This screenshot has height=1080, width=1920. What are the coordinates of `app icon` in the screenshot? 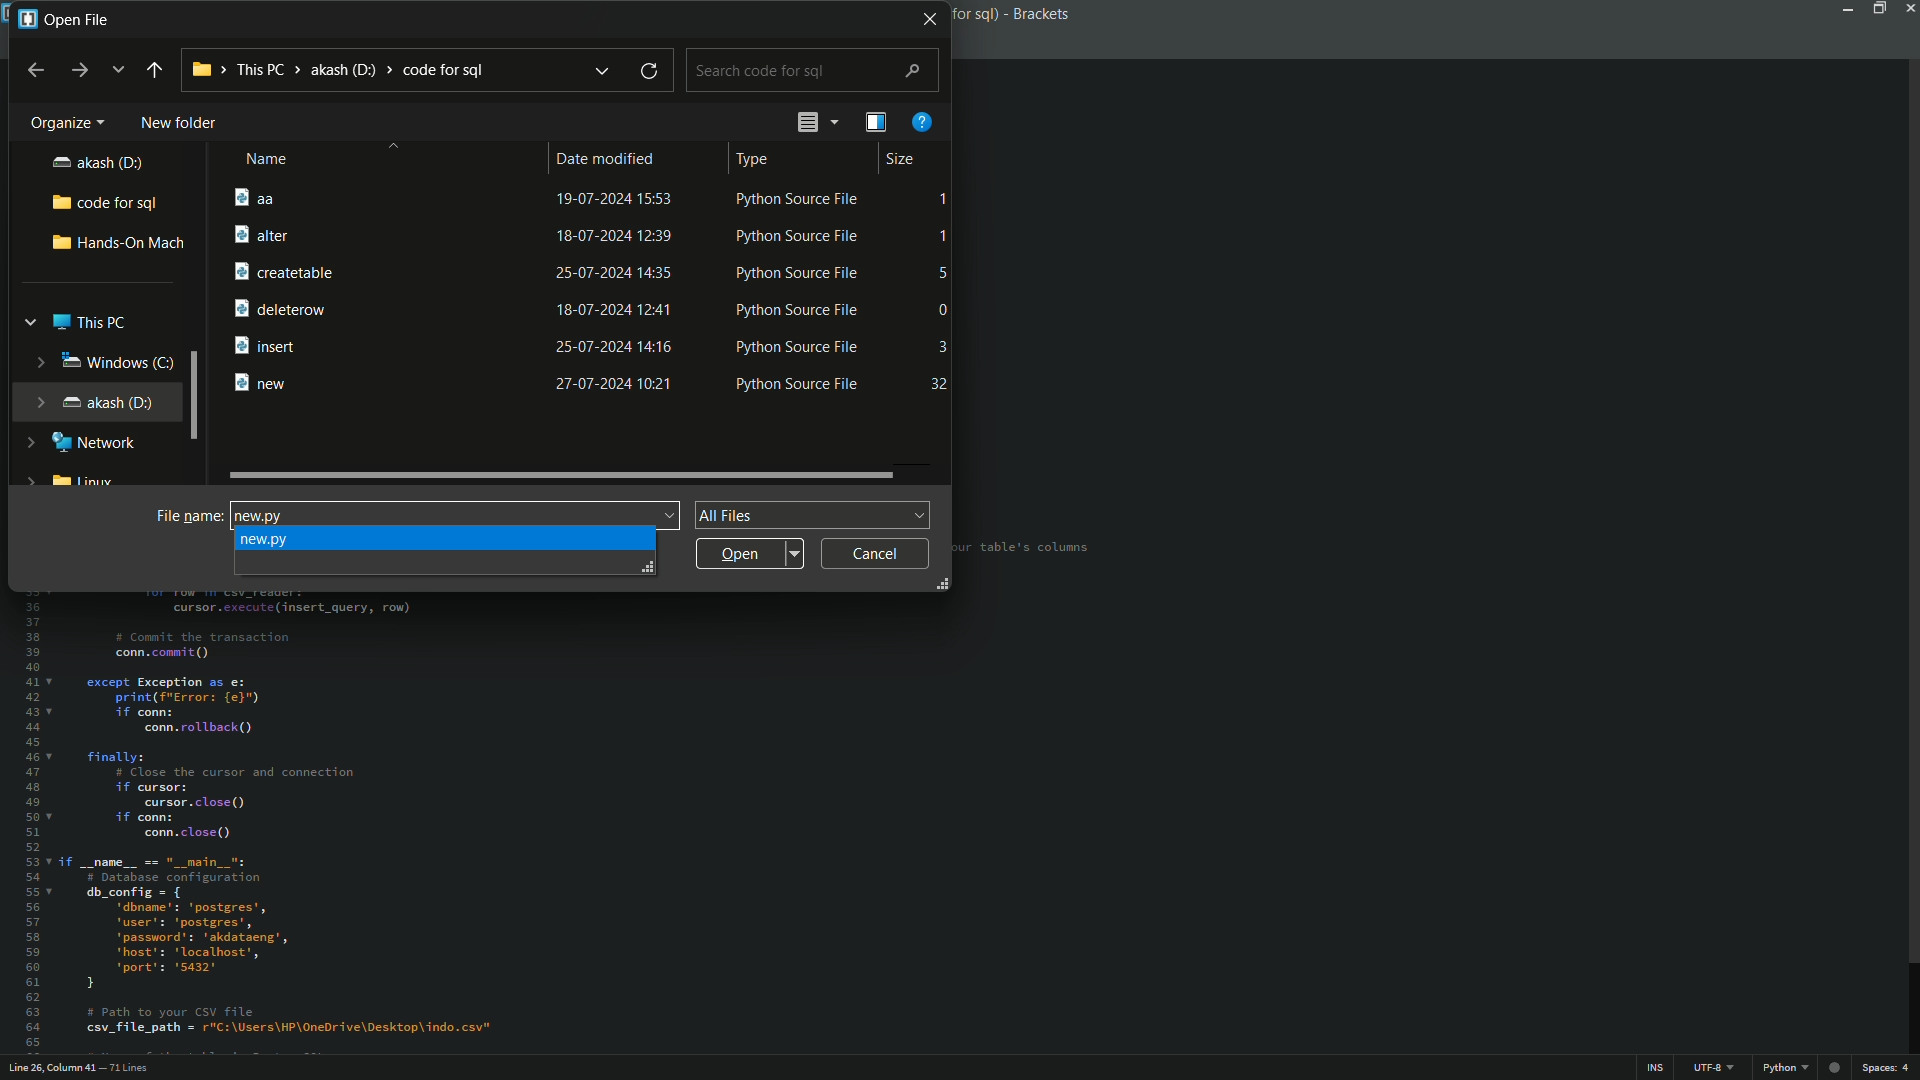 It's located at (25, 21).